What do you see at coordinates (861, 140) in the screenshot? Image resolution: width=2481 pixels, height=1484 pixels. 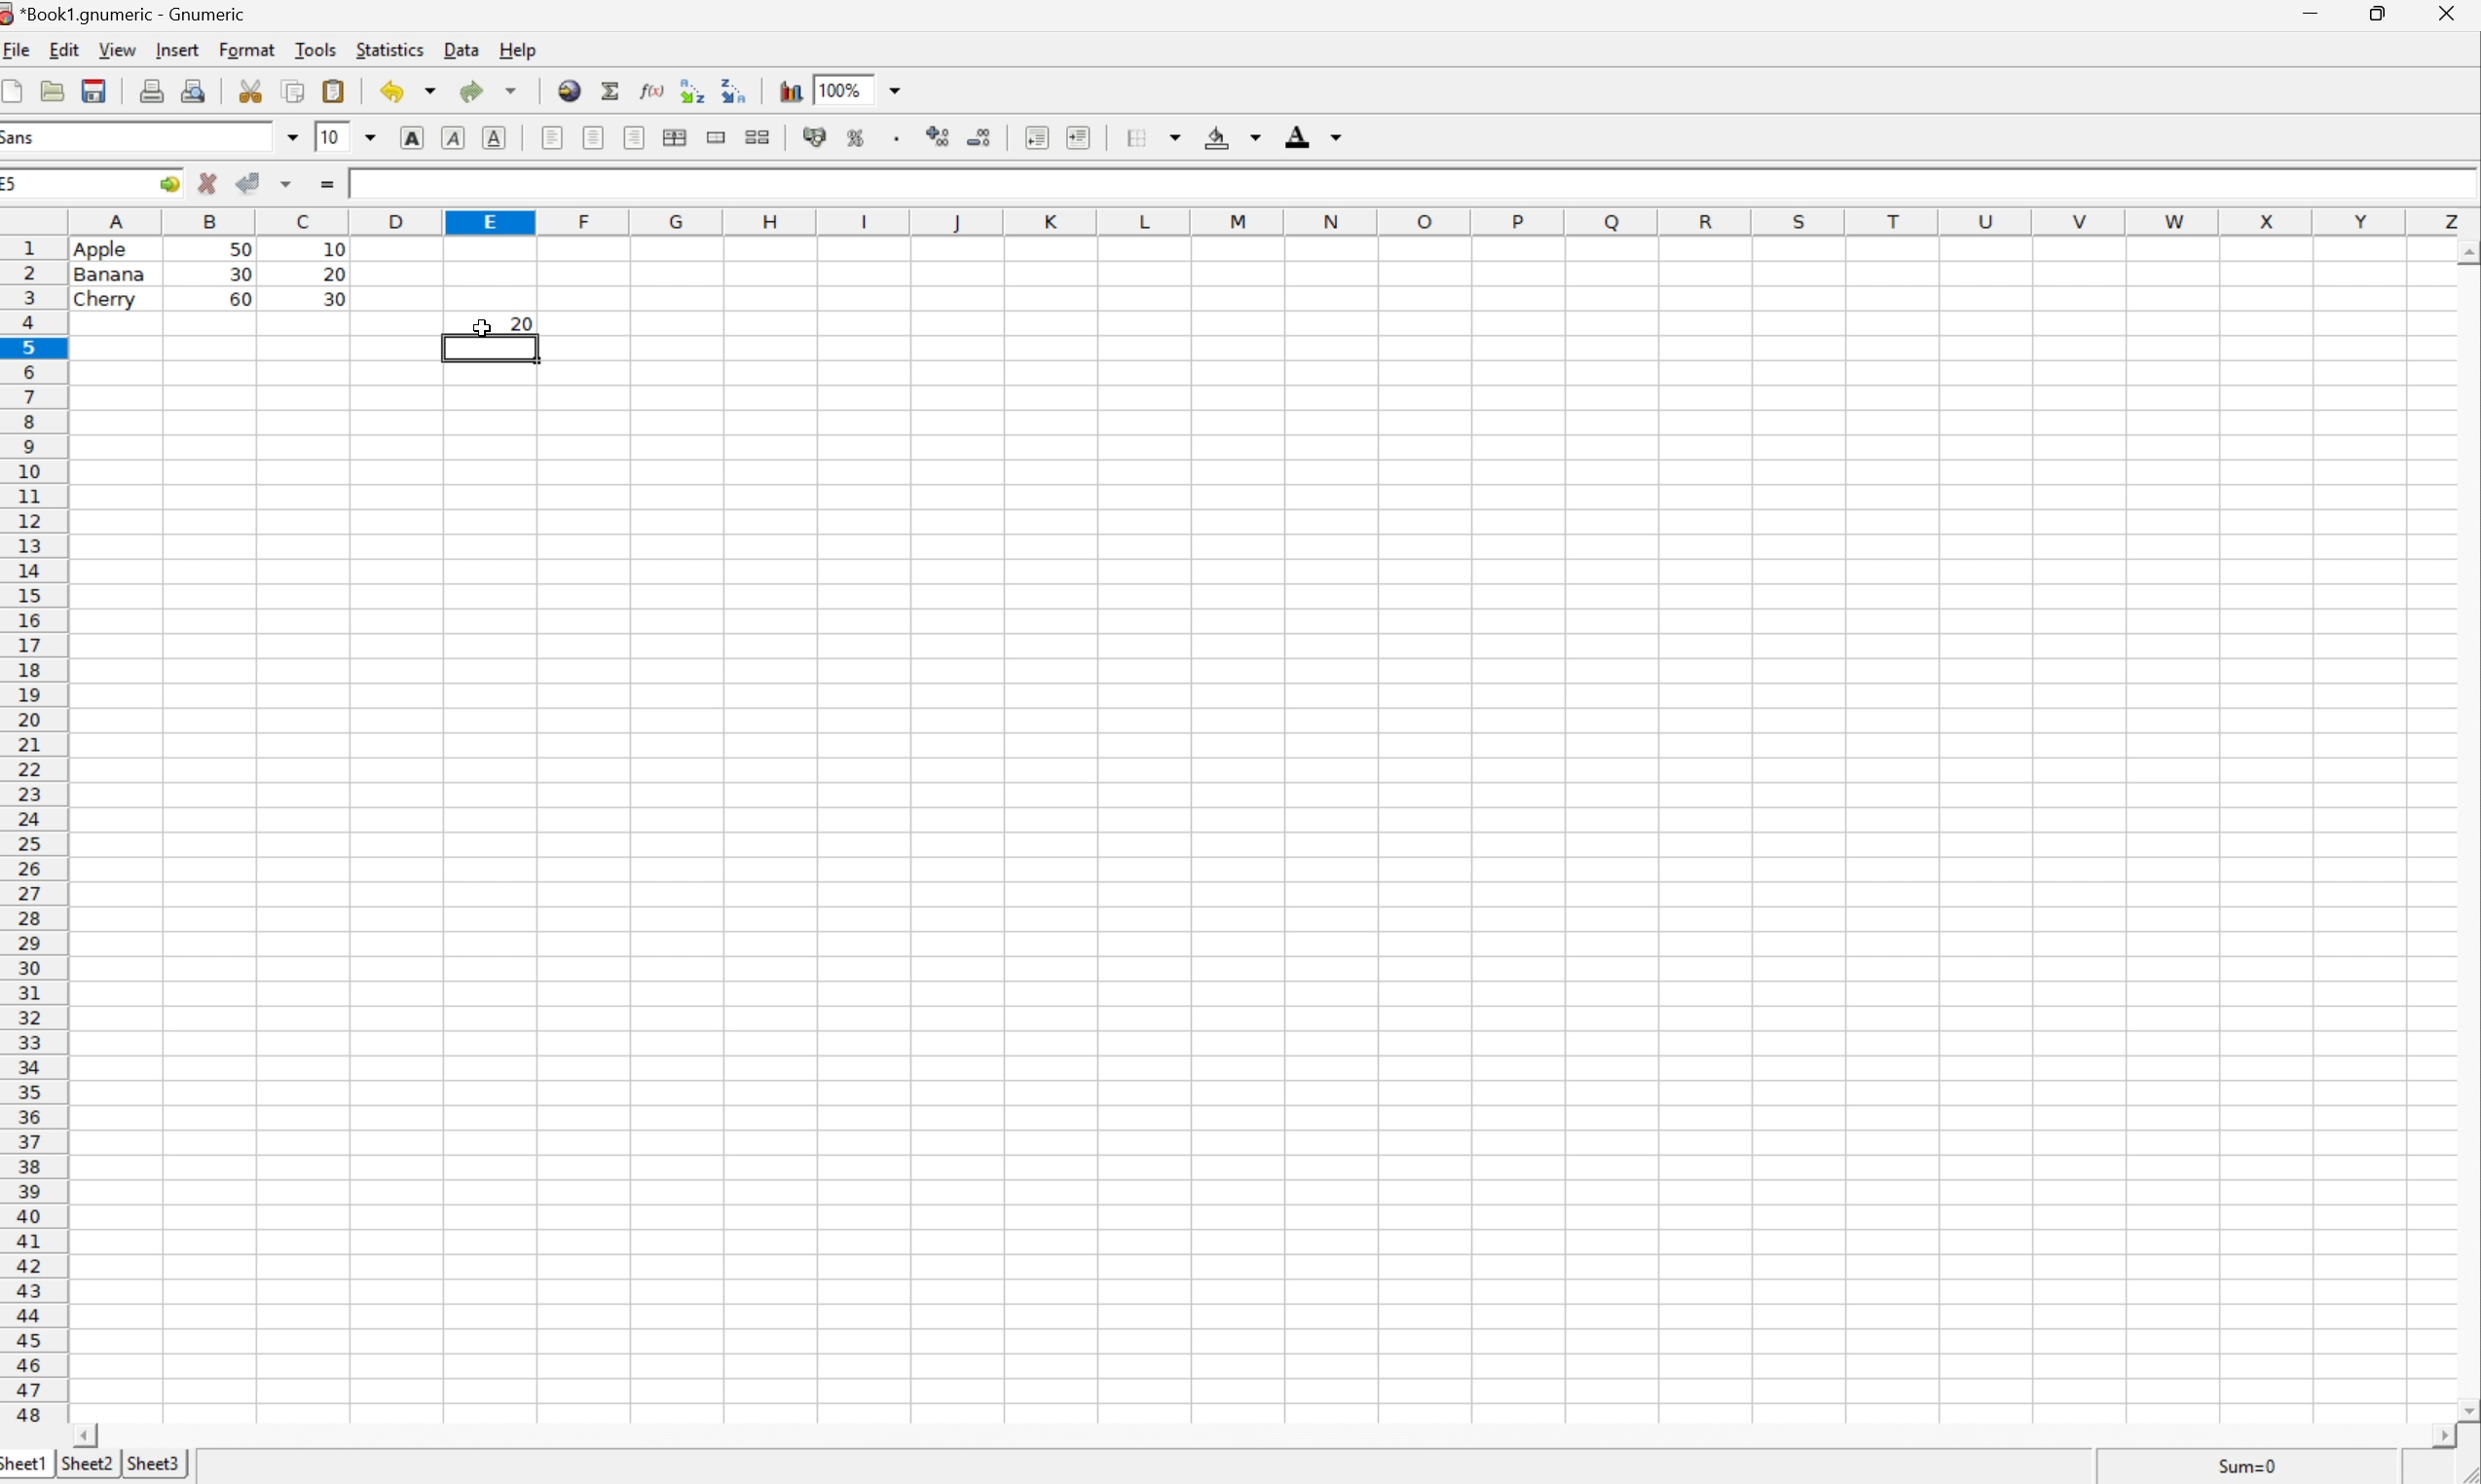 I see `format selection as percentage` at bounding box center [861, 140].